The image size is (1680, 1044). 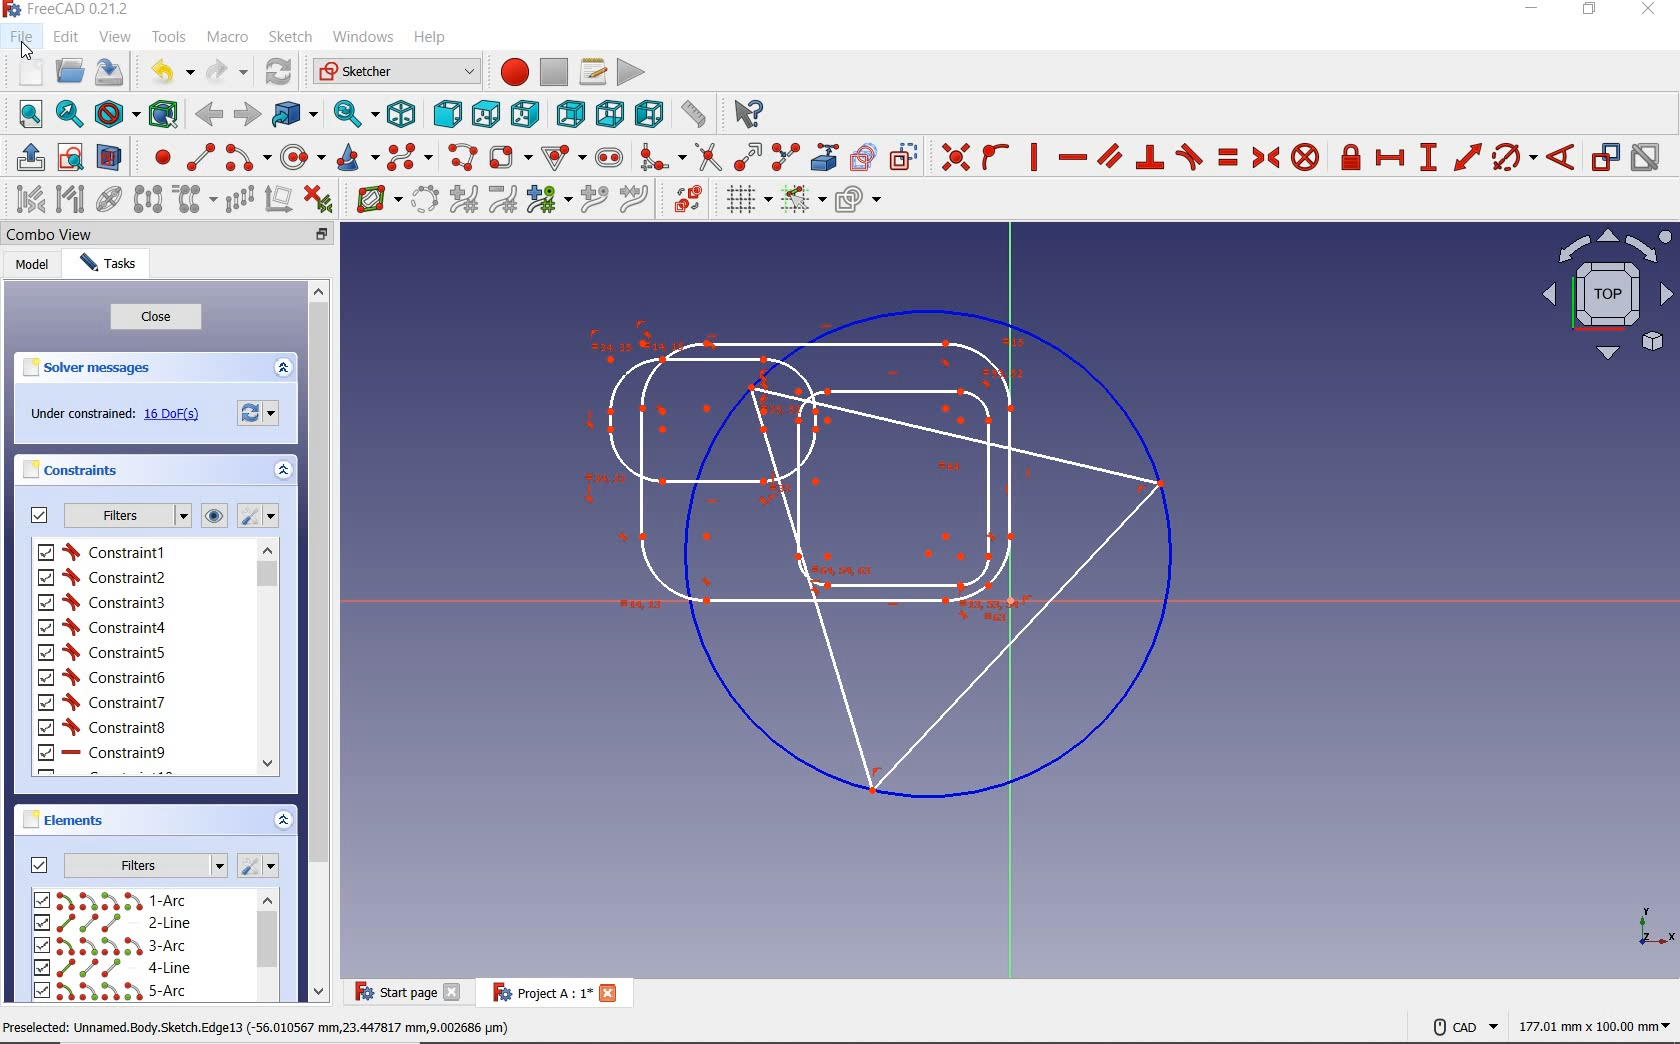 I want to click on show/hide internal geometry, so click(x=109, y=198).